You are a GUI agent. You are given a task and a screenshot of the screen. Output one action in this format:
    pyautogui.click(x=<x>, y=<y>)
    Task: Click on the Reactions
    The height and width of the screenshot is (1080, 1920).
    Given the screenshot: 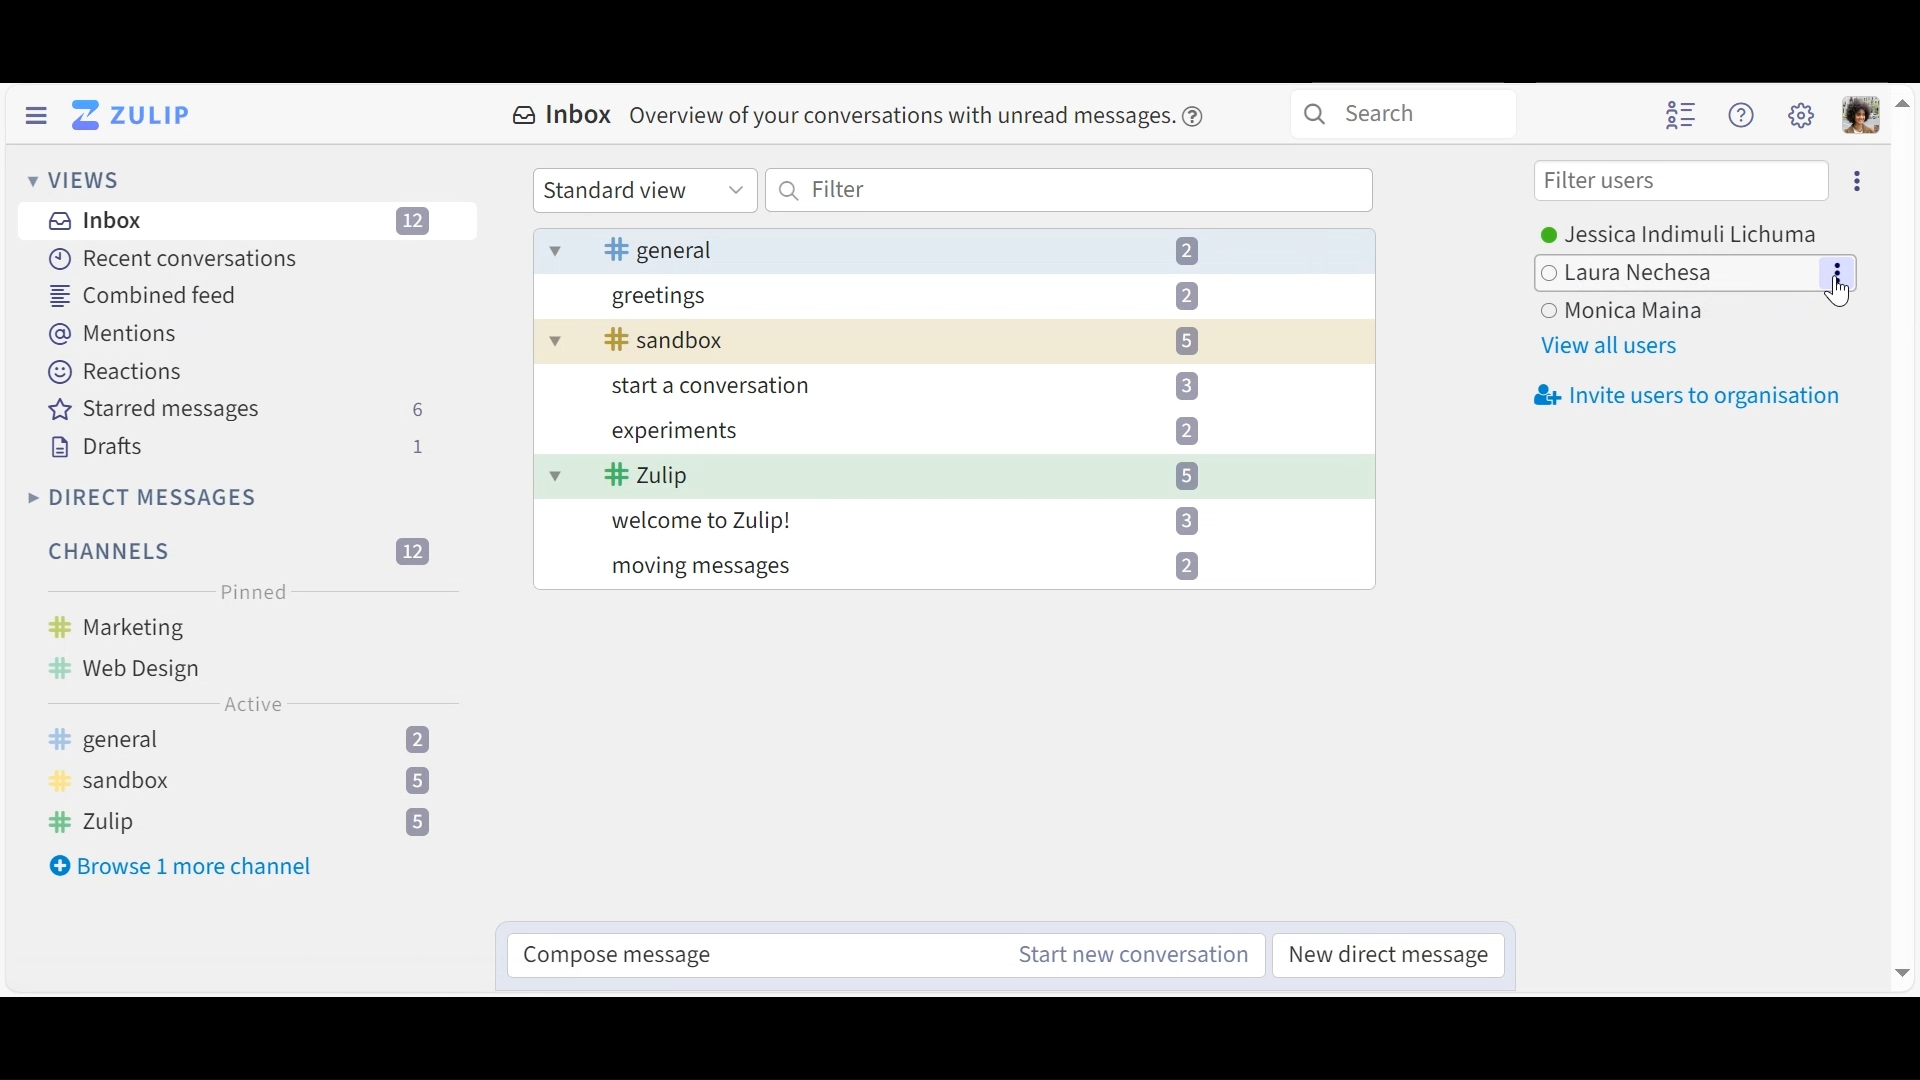 What is the action you would take?
    pyautogui.click(x=118, y=371)
    